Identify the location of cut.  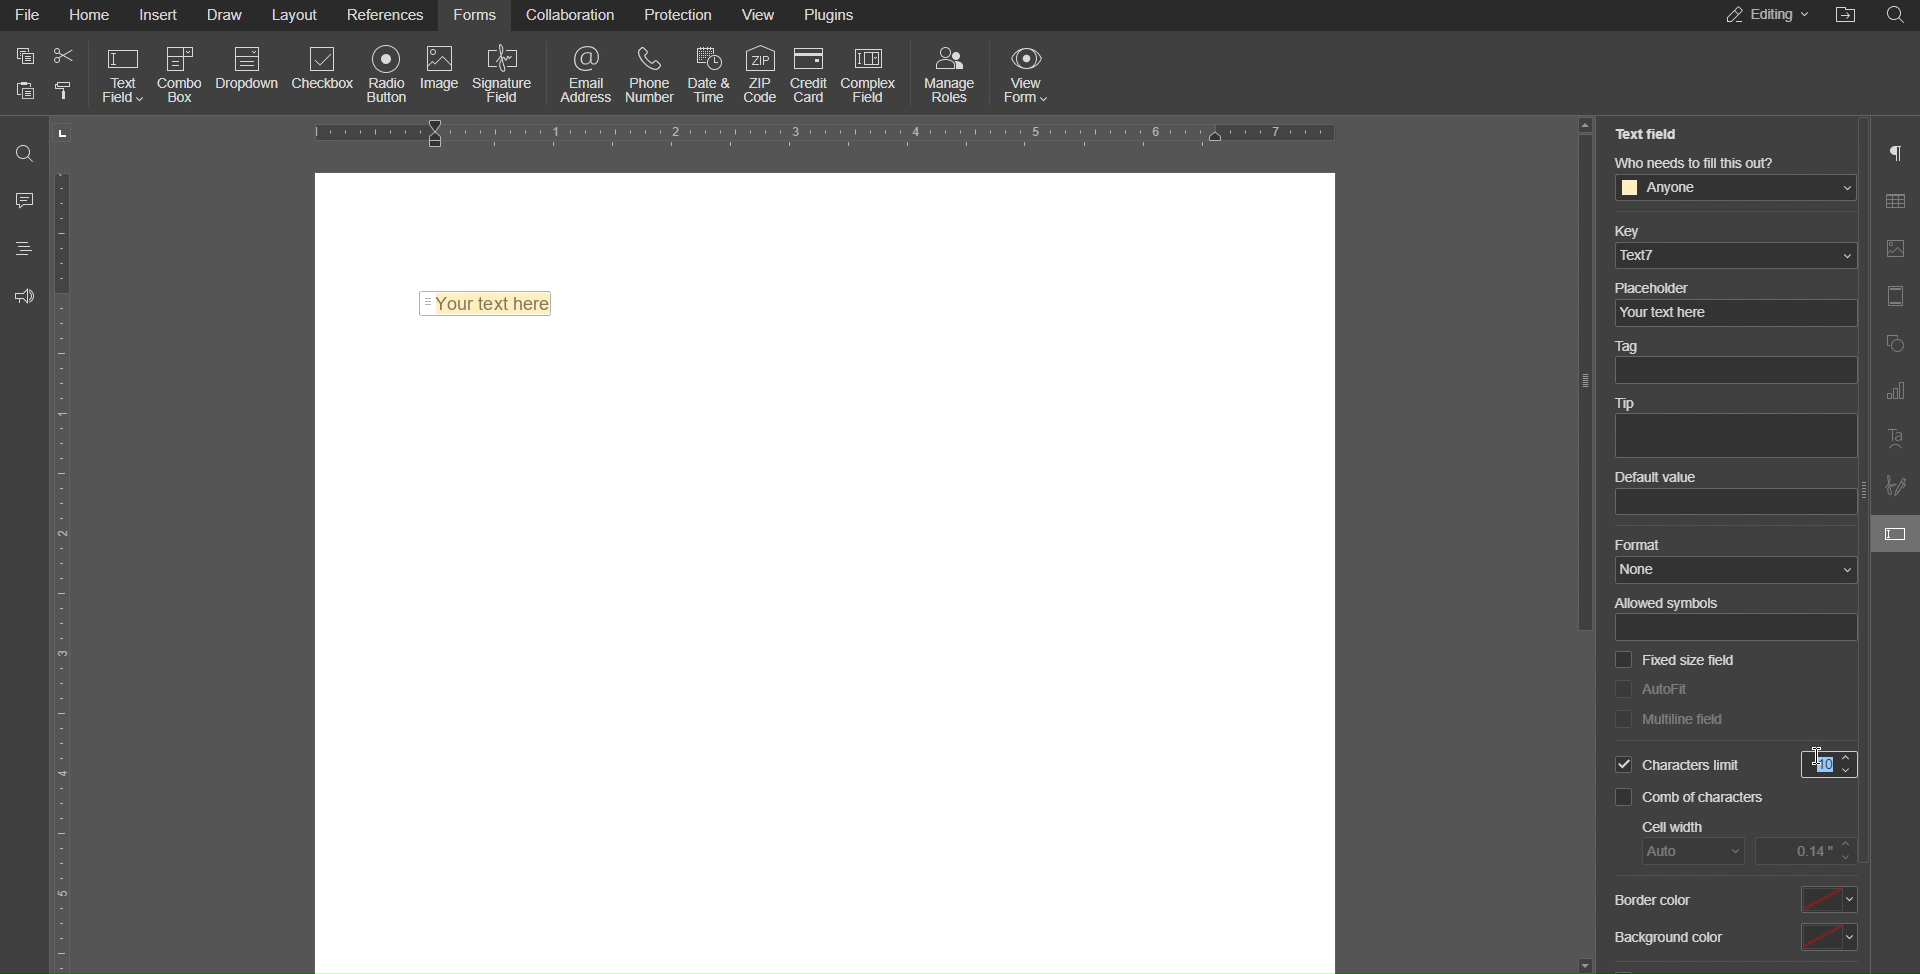
(65, 56).